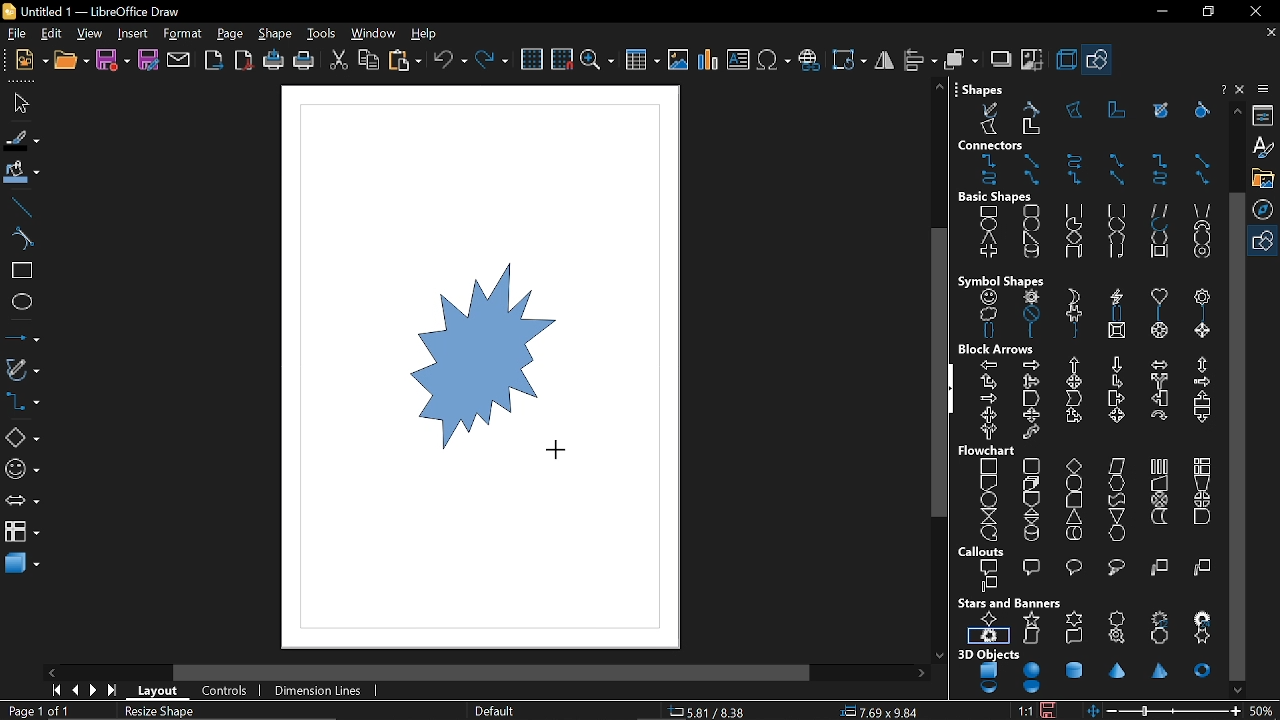  I want to click on Basic shapes, so click(1086, 226).